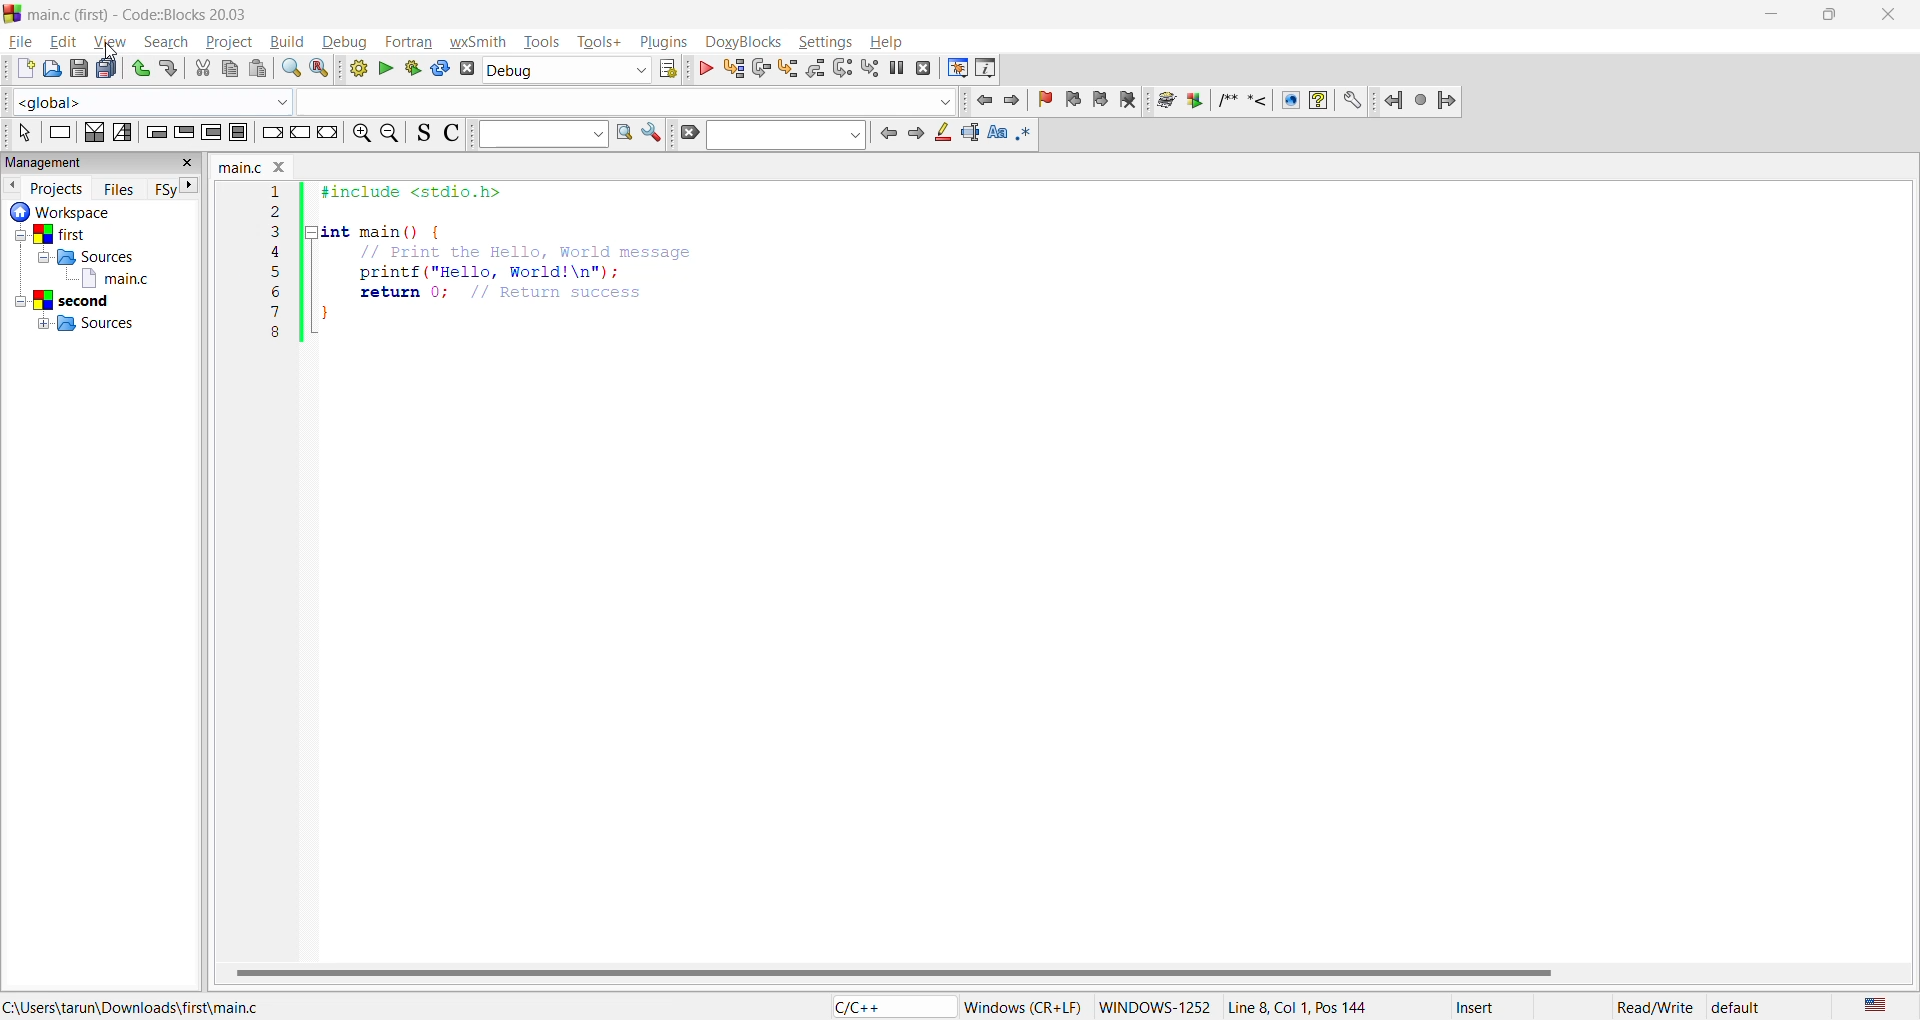 This screenshot has width=1920, height=1020. Describe the element at coordinates (238, 132) in the screenshot. I see `block instruction` at that location.